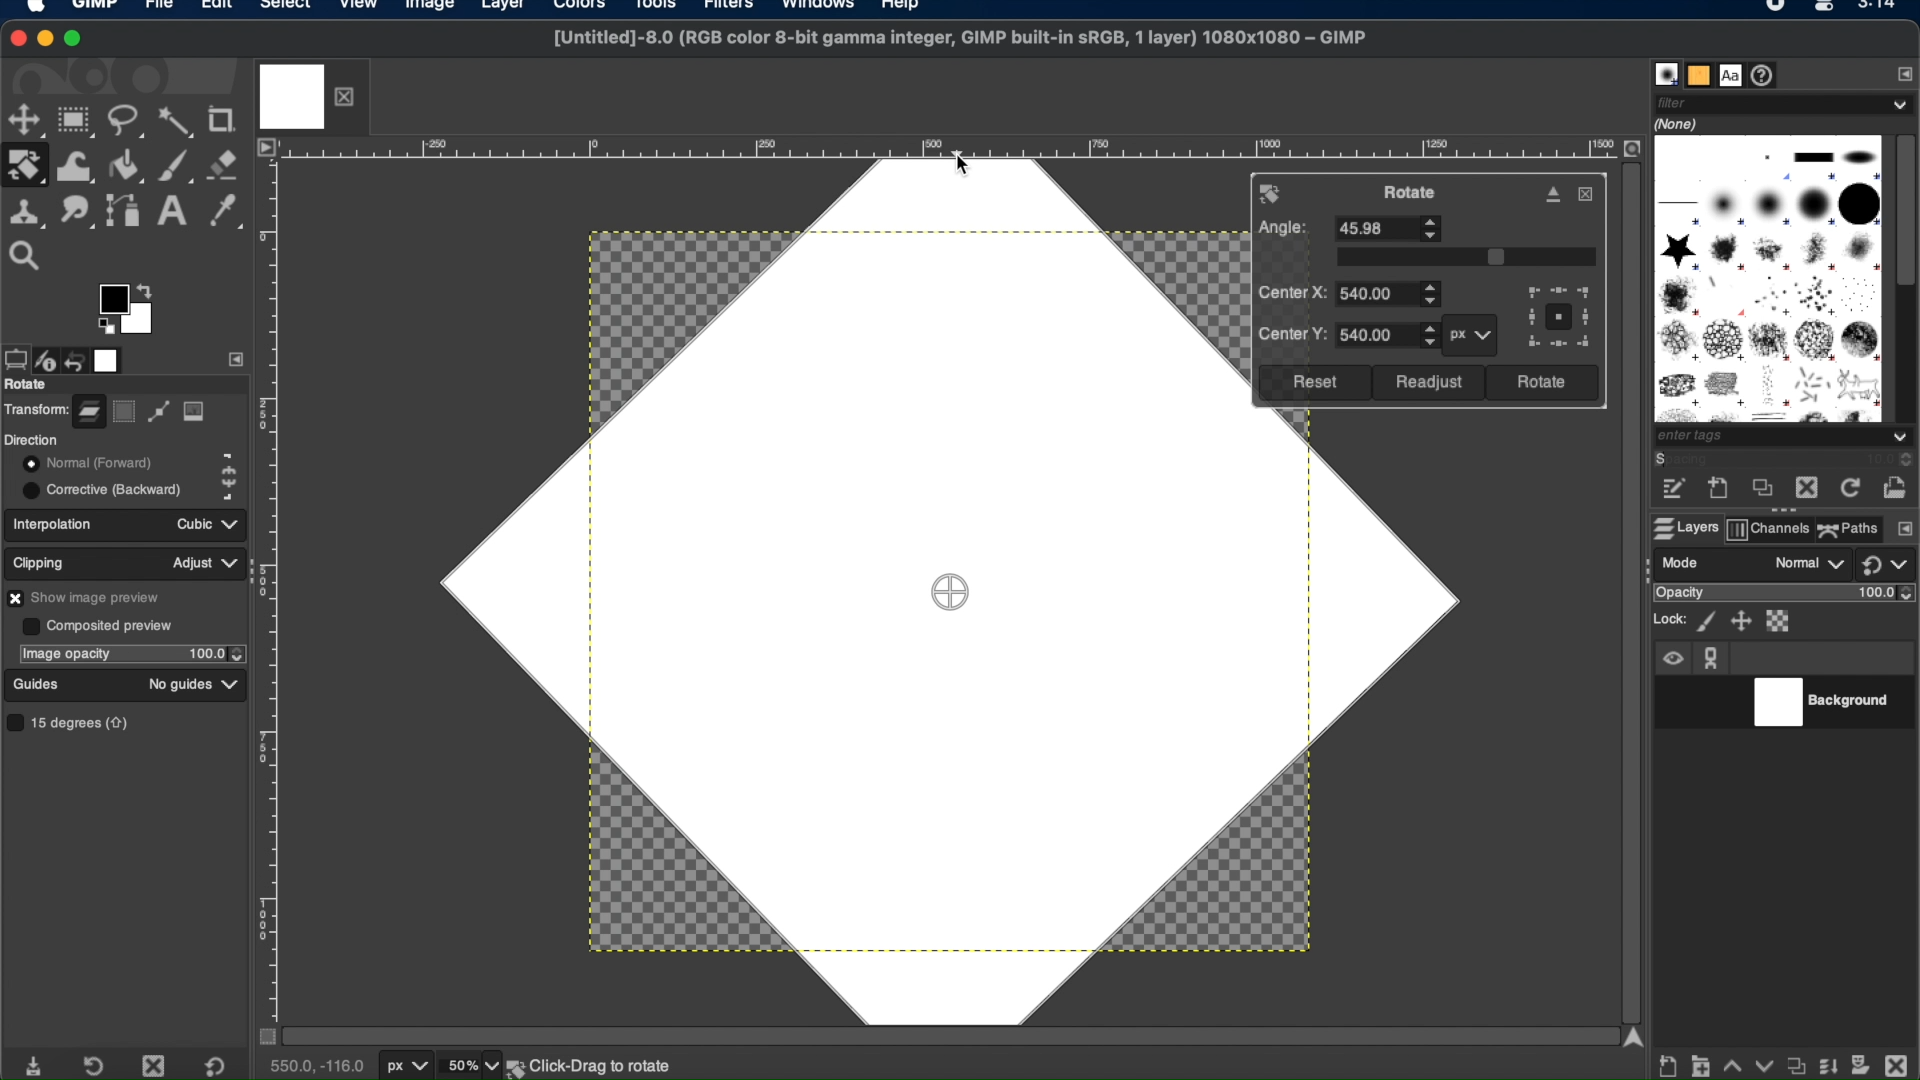 Image resolution: width=1920 pixels, height=1080 pixels. What do you see at coordinates (155, 1065) in the screenshot?
I see `delete tool preset` at bounding box center [155, 1065].